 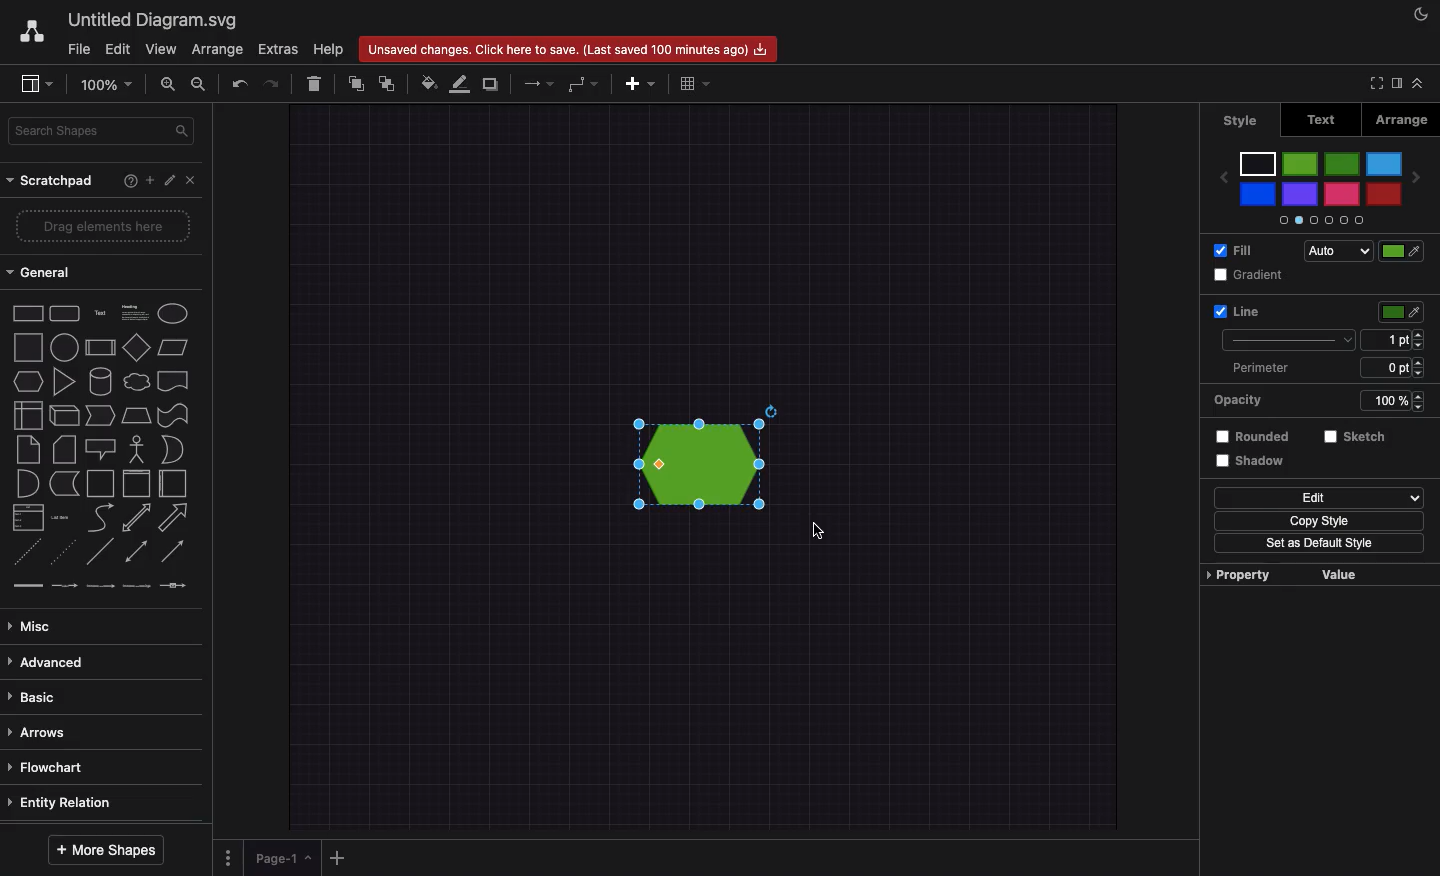 What do you see at coordinates (1232, 254) in the screenshot?
I see `Fill` at bounding box center [1232, 254].